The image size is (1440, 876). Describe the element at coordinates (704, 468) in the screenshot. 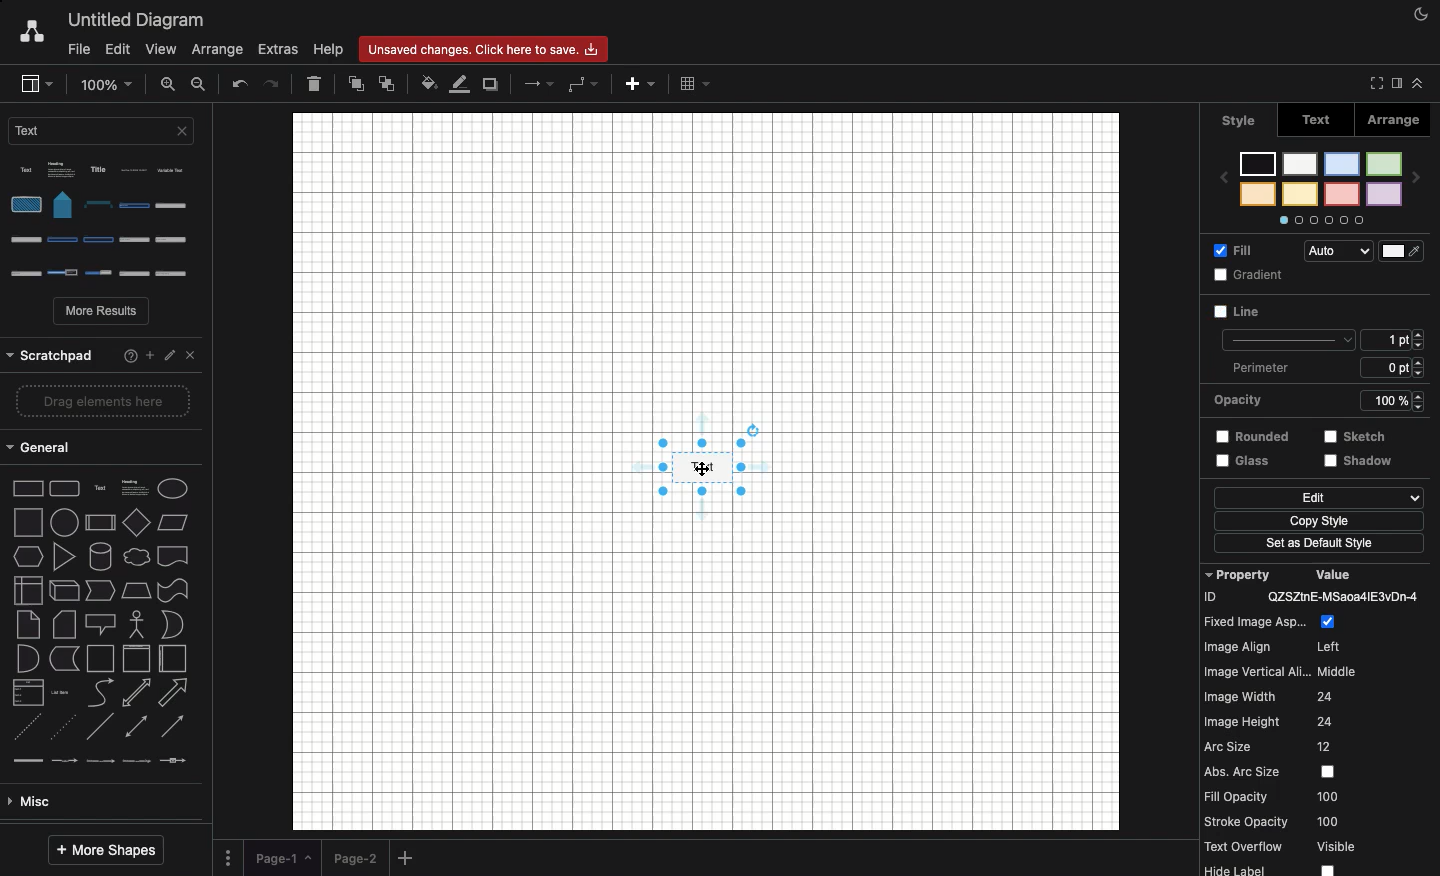

I see `Style selected` at that location.